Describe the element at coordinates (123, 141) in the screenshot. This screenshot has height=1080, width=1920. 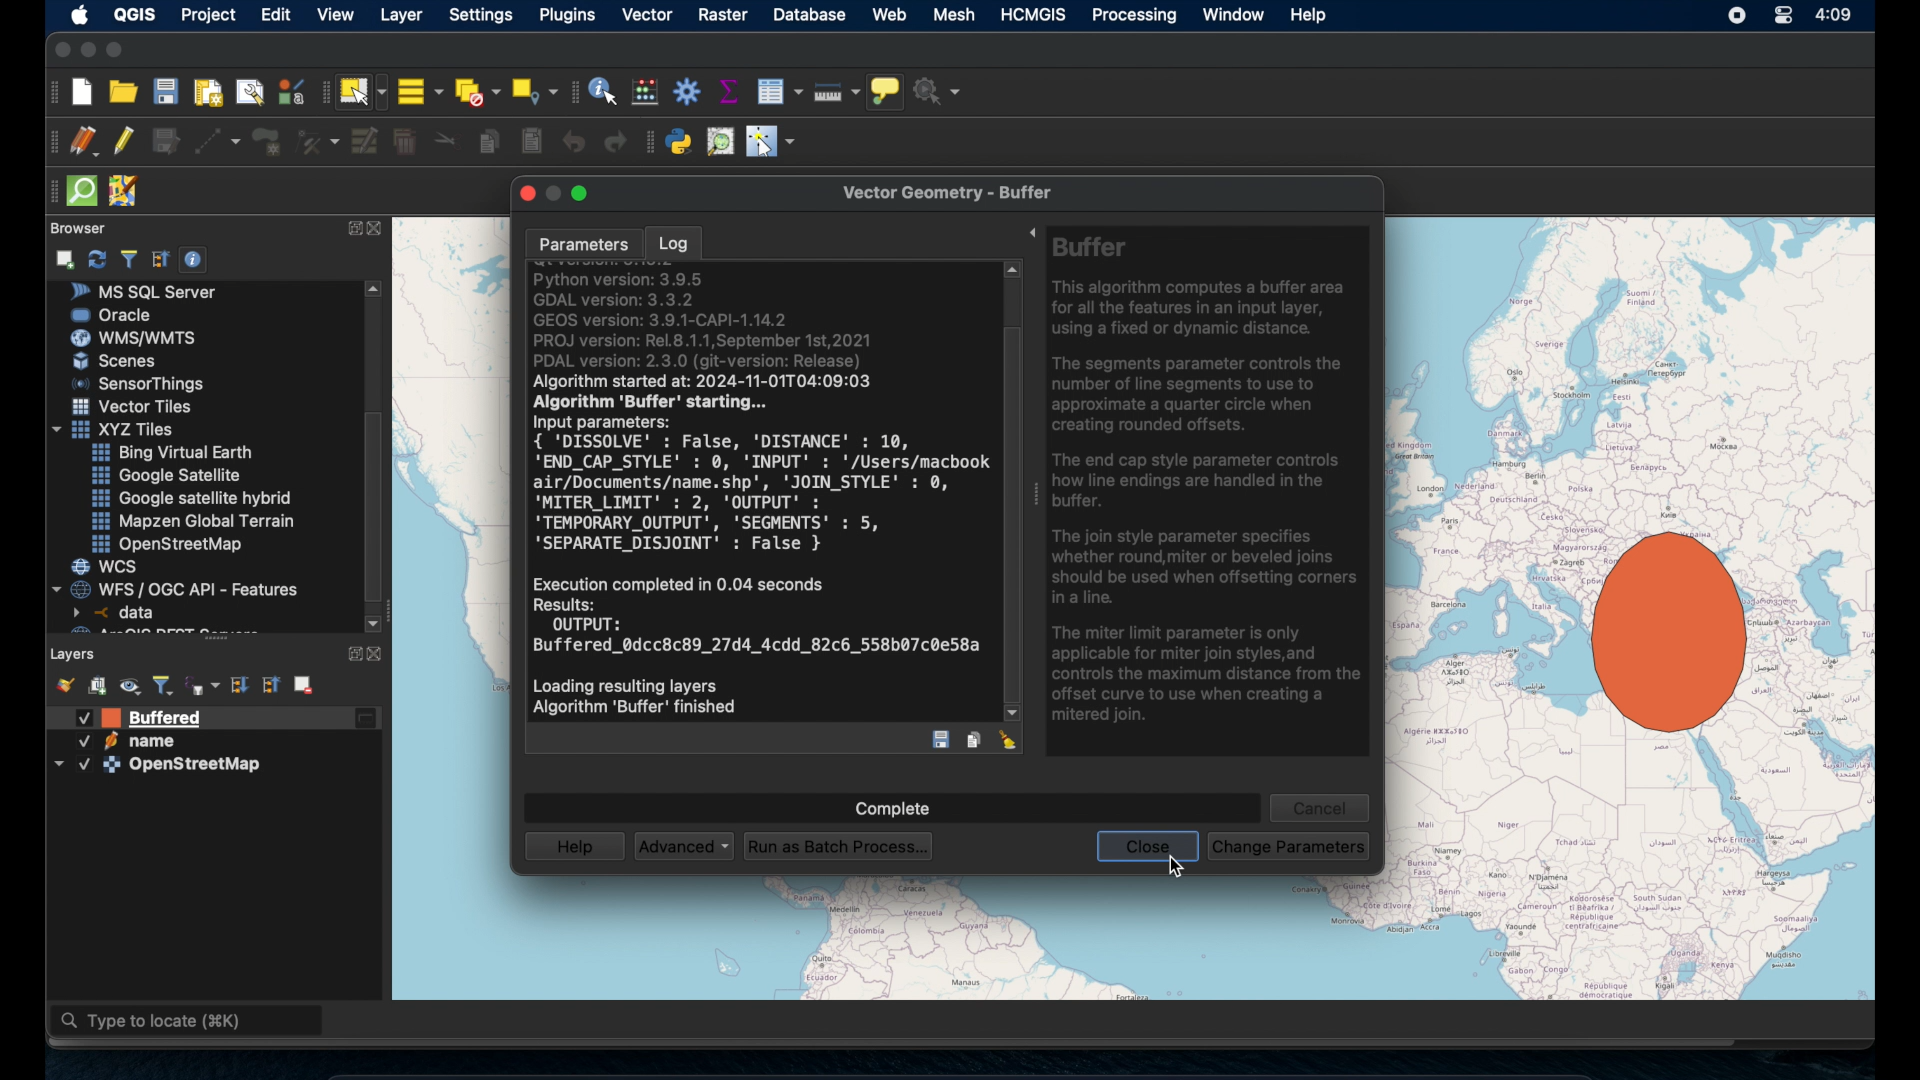
I see `toggle editing` at that location.